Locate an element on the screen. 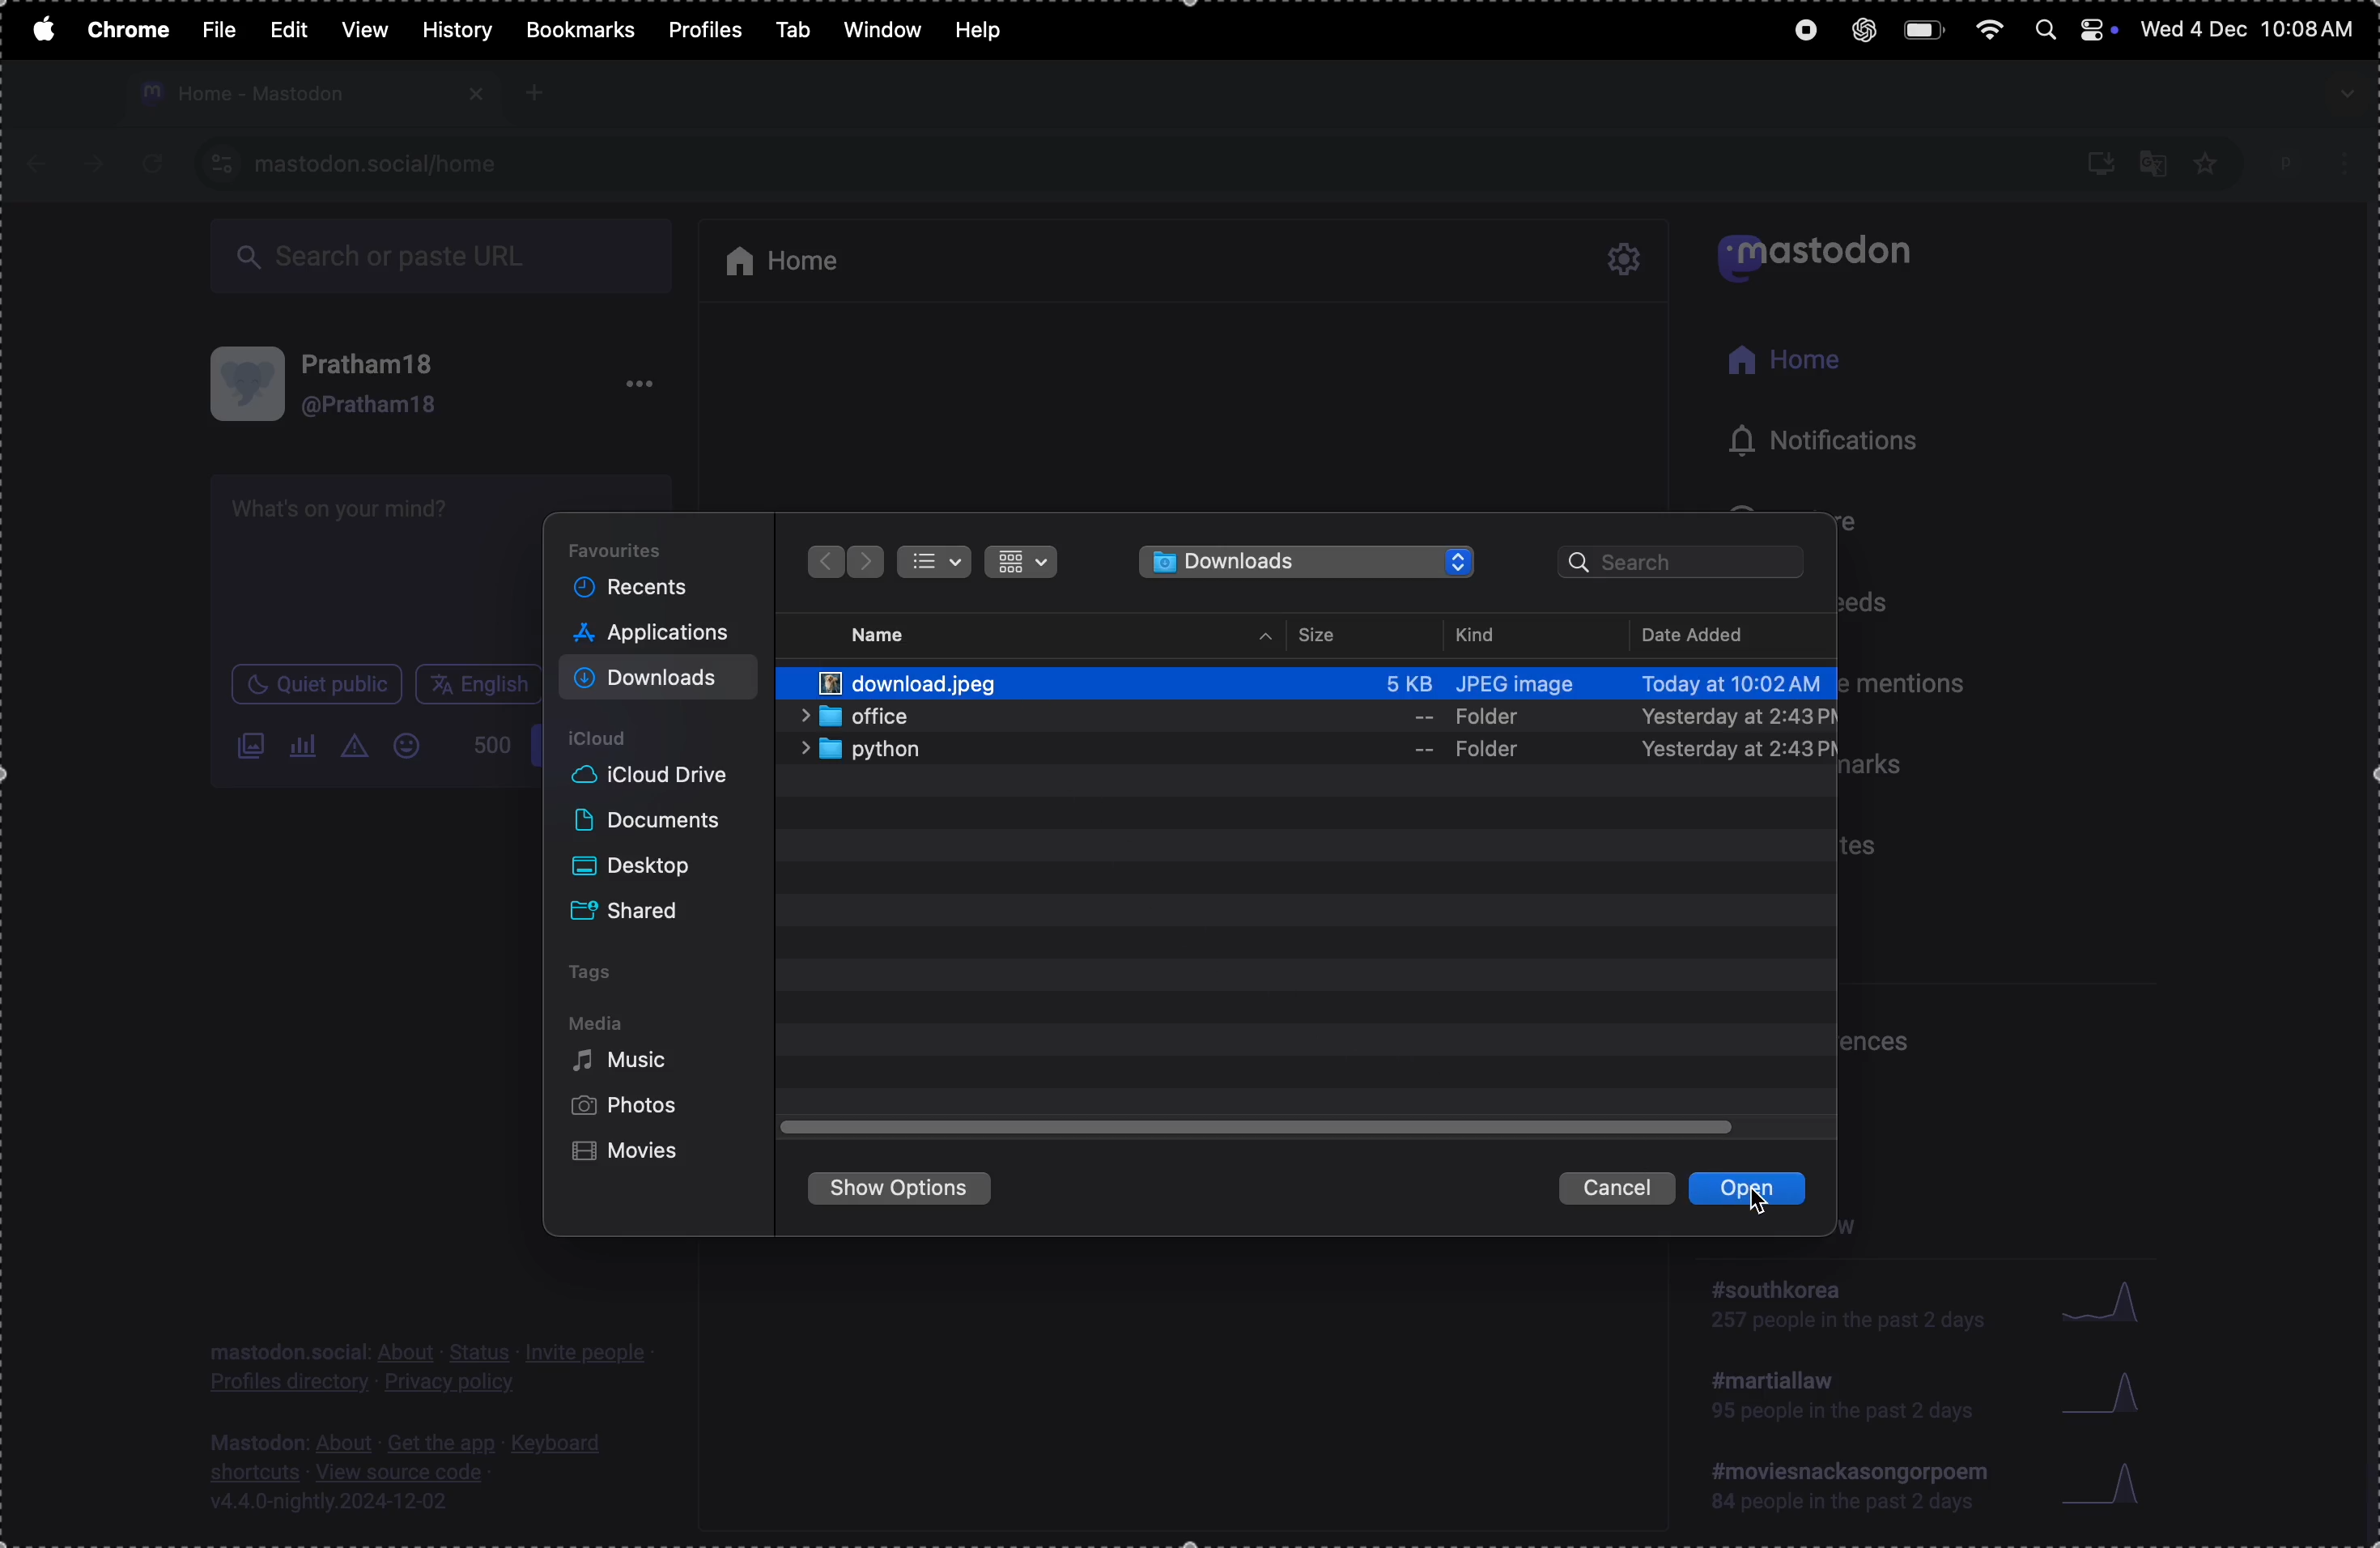 Image resolution: width=2380 pixels, height=1548 pixels. drop up is located at coordinates (1266, 638).